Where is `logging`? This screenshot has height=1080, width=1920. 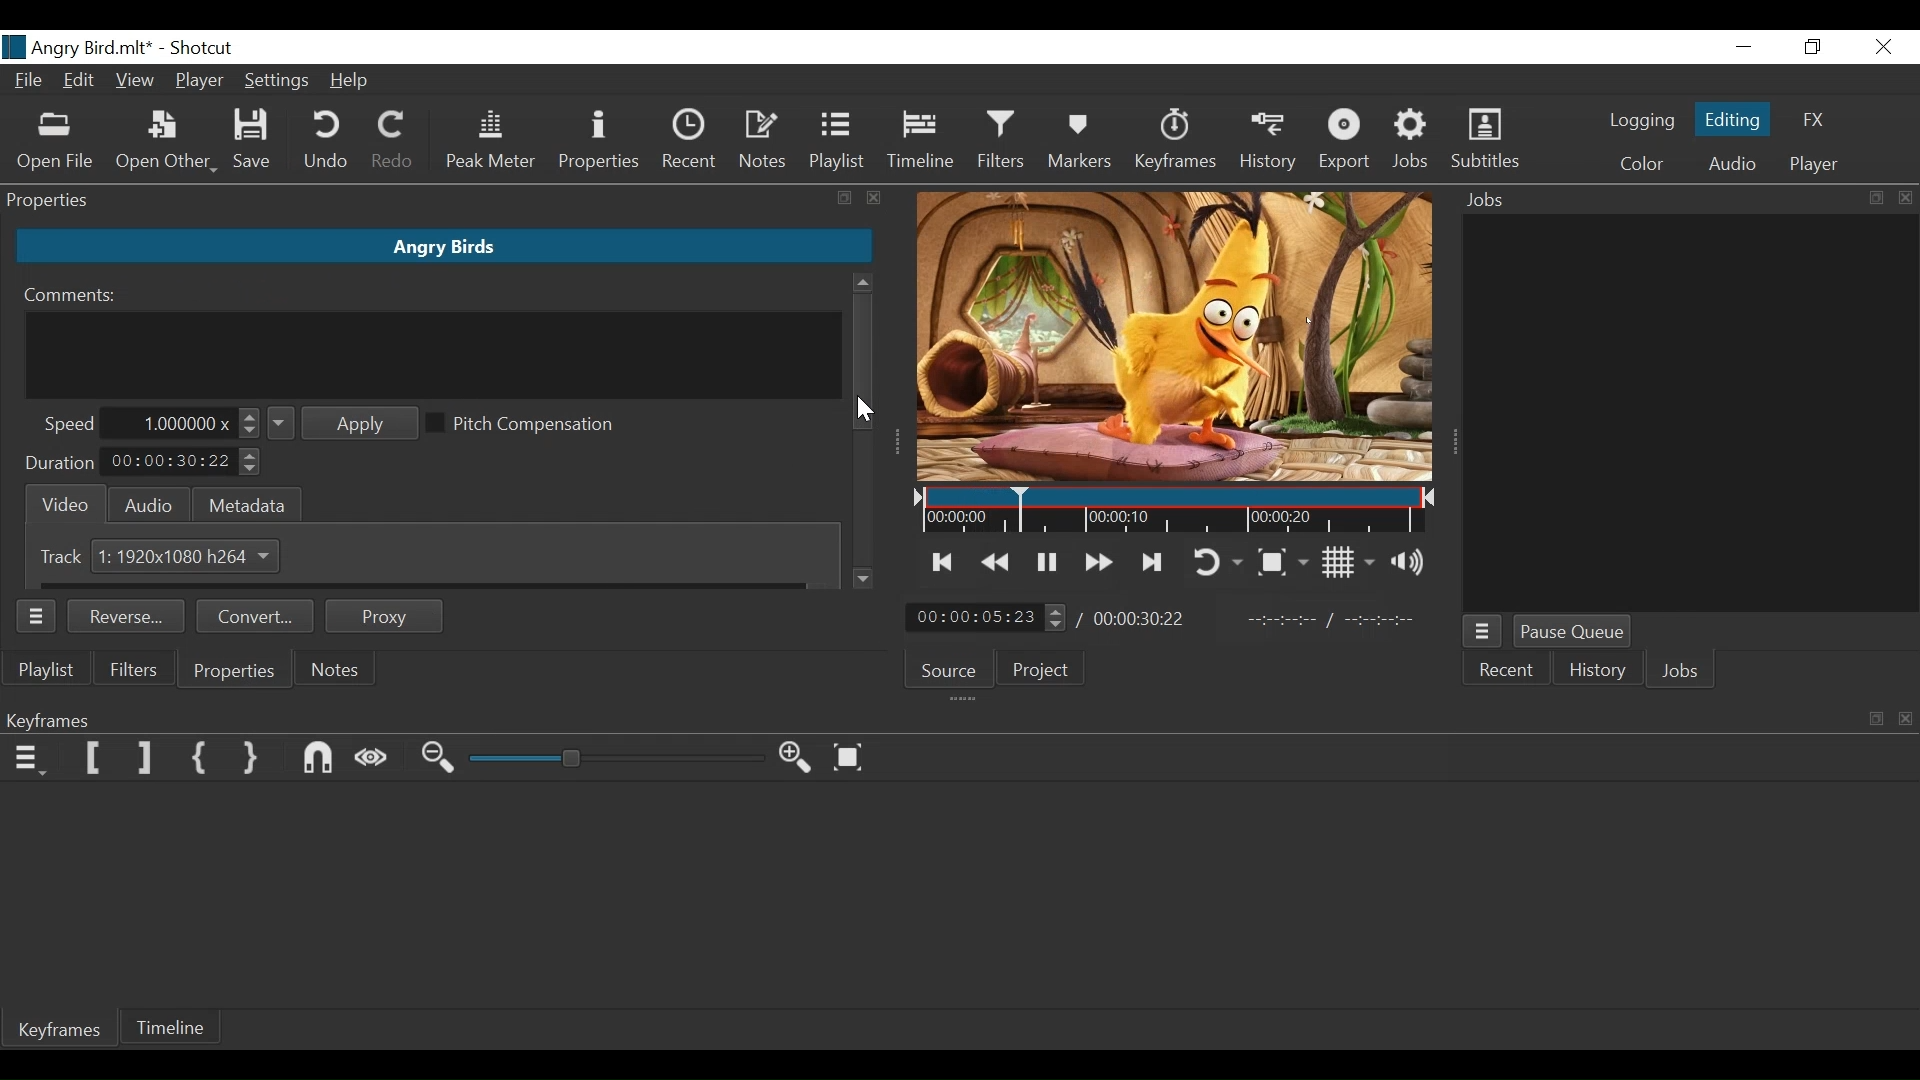
logging is located at coordinates (1637, 123).